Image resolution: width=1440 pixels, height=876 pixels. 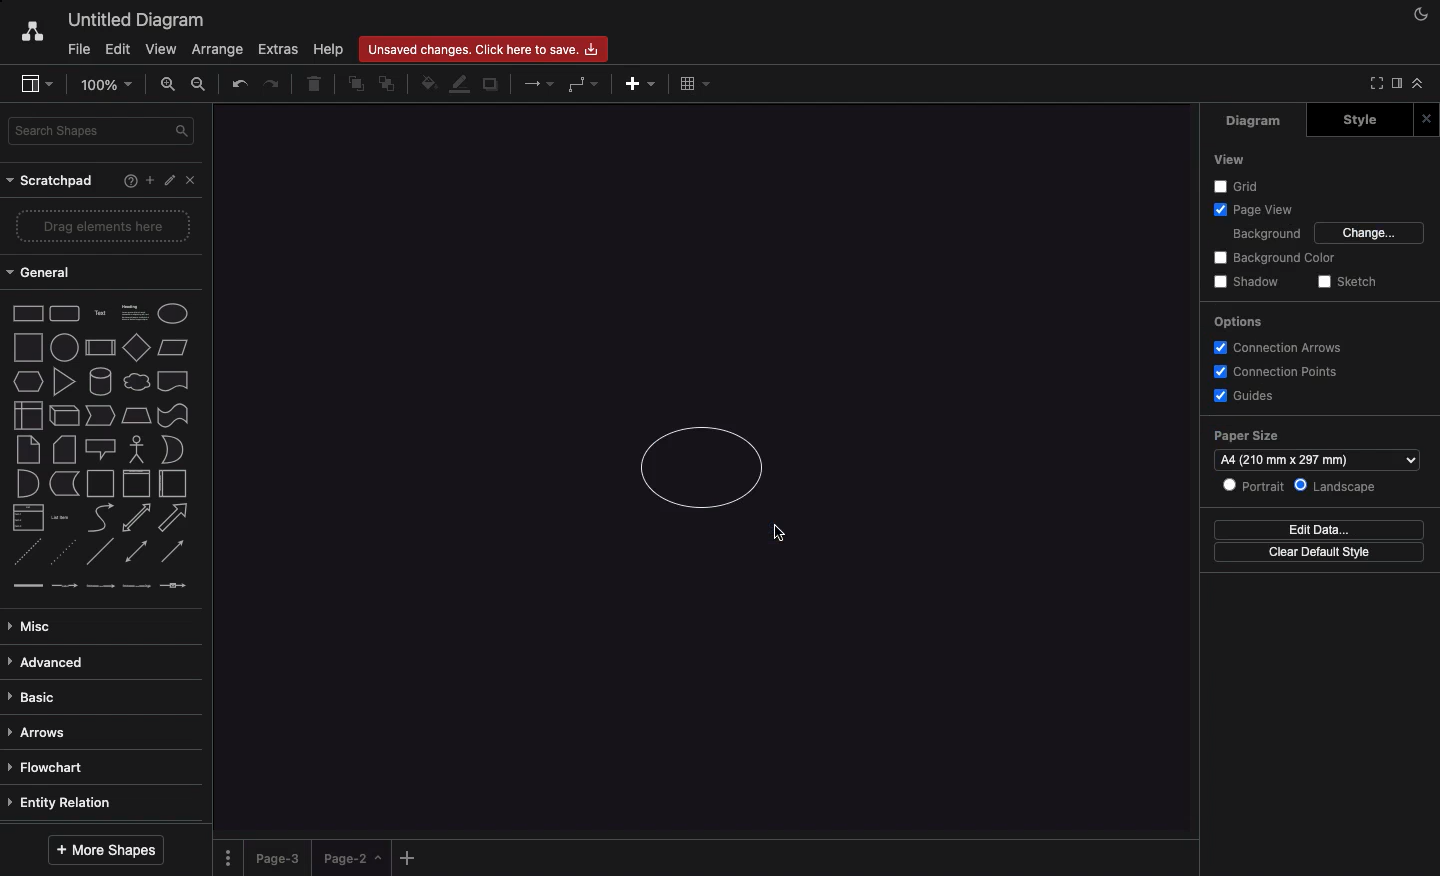 What do you see at coordinates (65, 312) in the screenshot?
I see `rounded rectangle` at bounding box center [65, 312].